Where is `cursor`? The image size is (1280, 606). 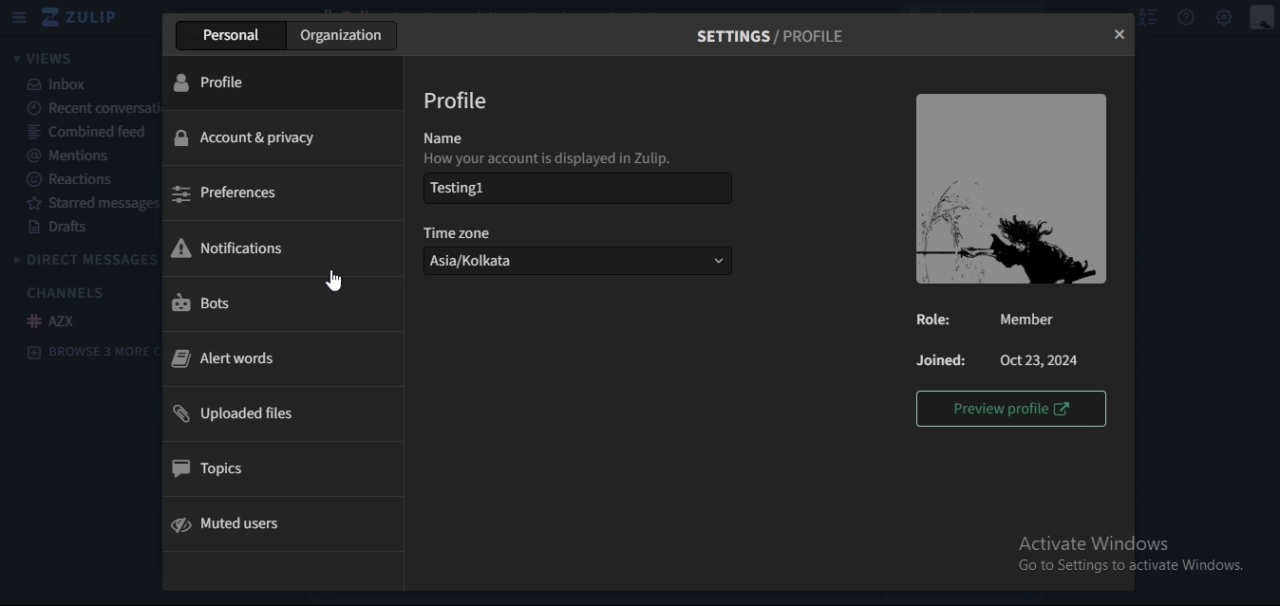 cursor is located at coordinates (336, 281).